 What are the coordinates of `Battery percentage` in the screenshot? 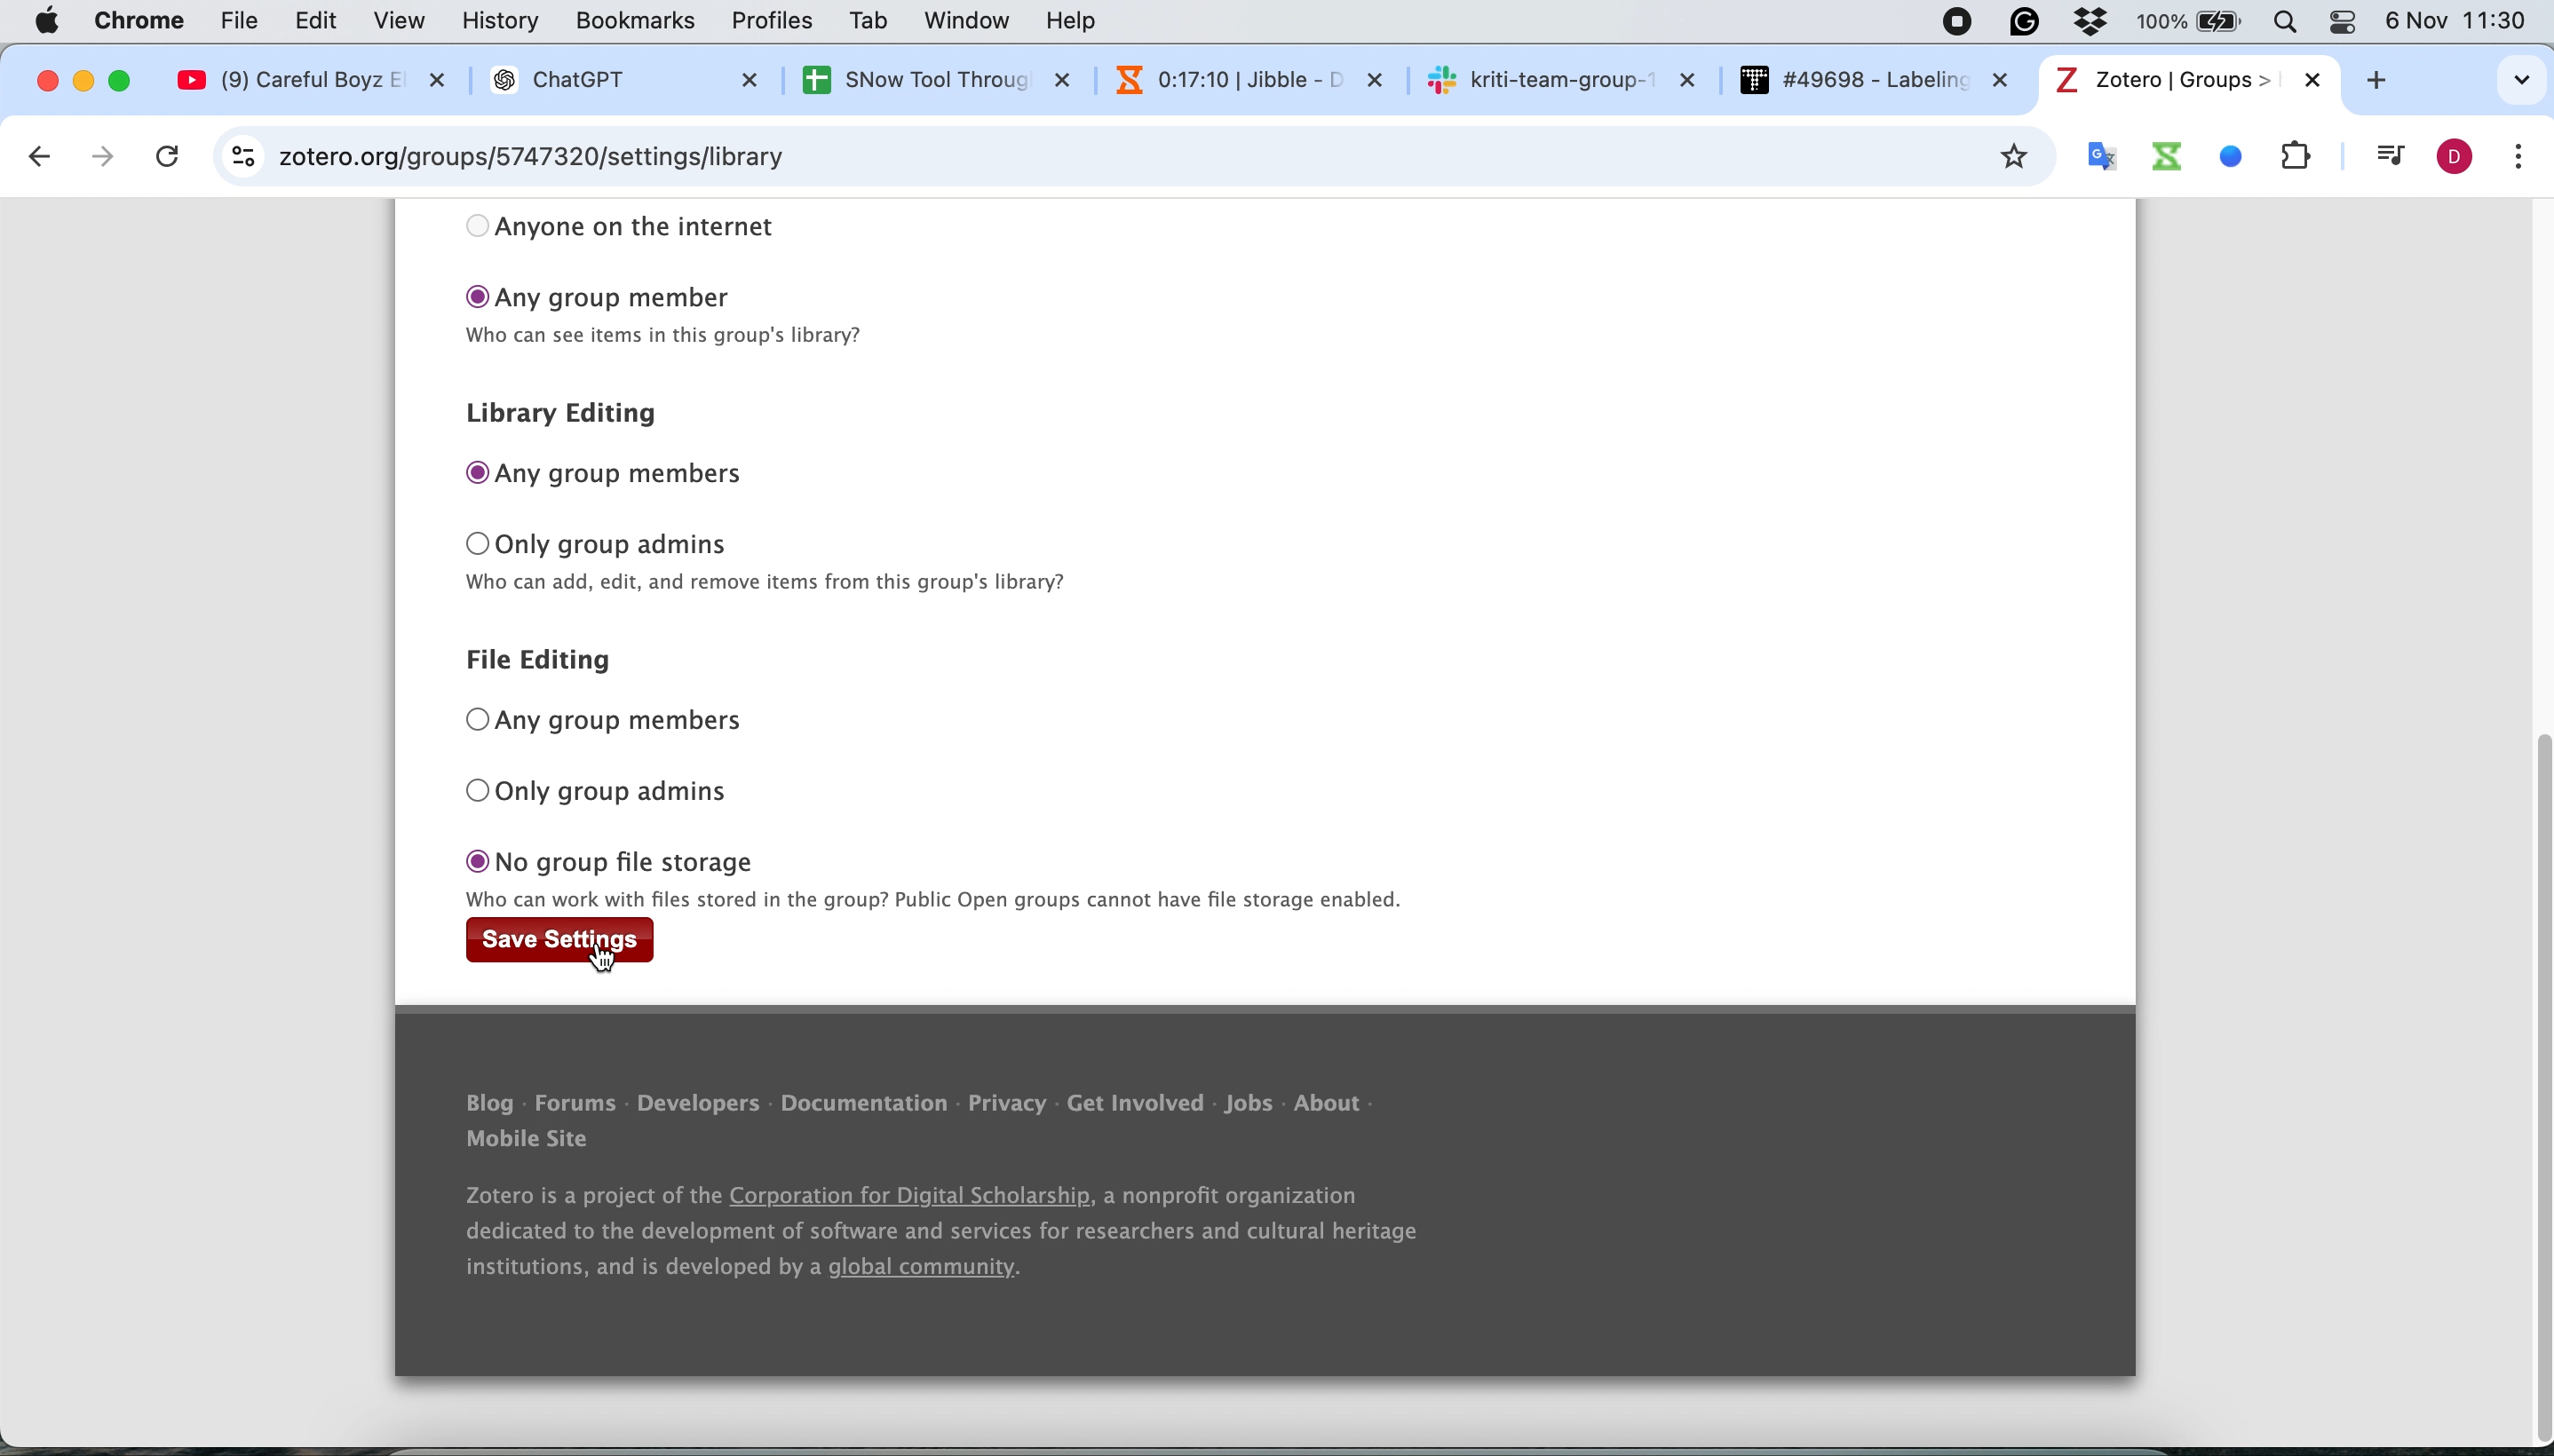 It's located at (2193, 22).